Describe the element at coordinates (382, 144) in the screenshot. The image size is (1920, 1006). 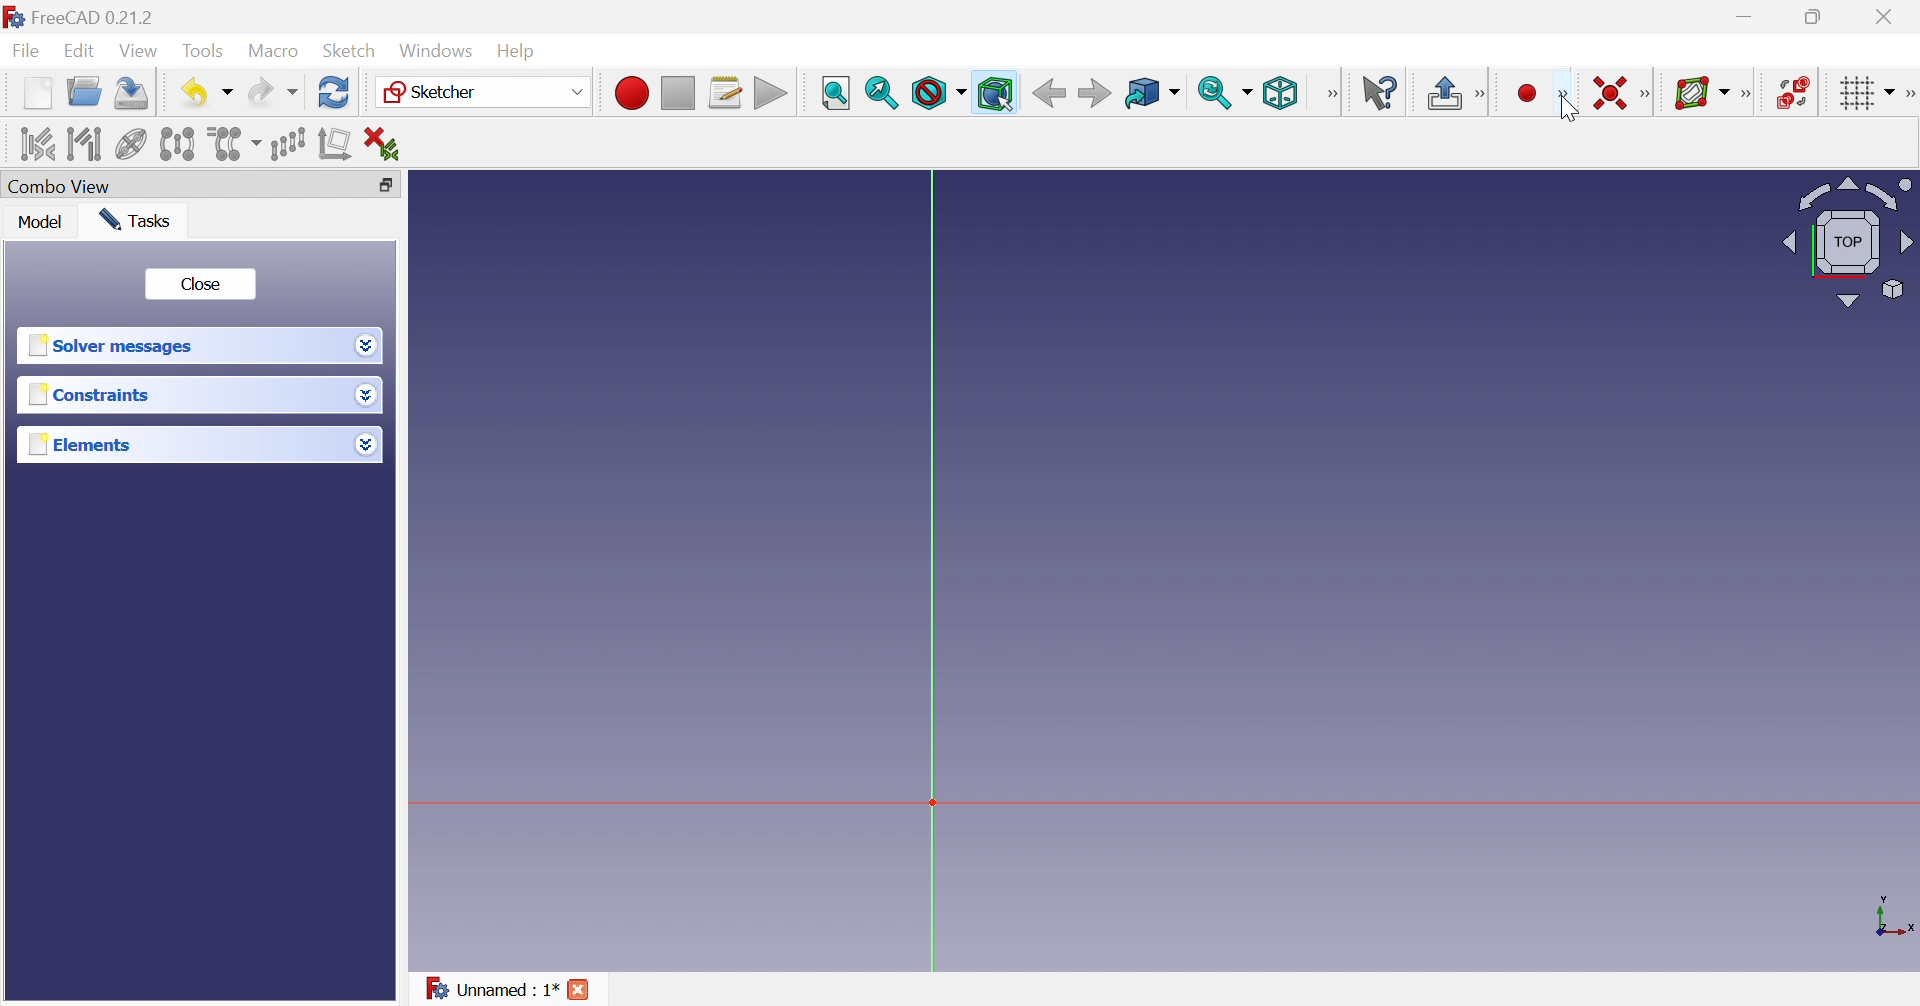
I see `Delete all constraints` at that location.